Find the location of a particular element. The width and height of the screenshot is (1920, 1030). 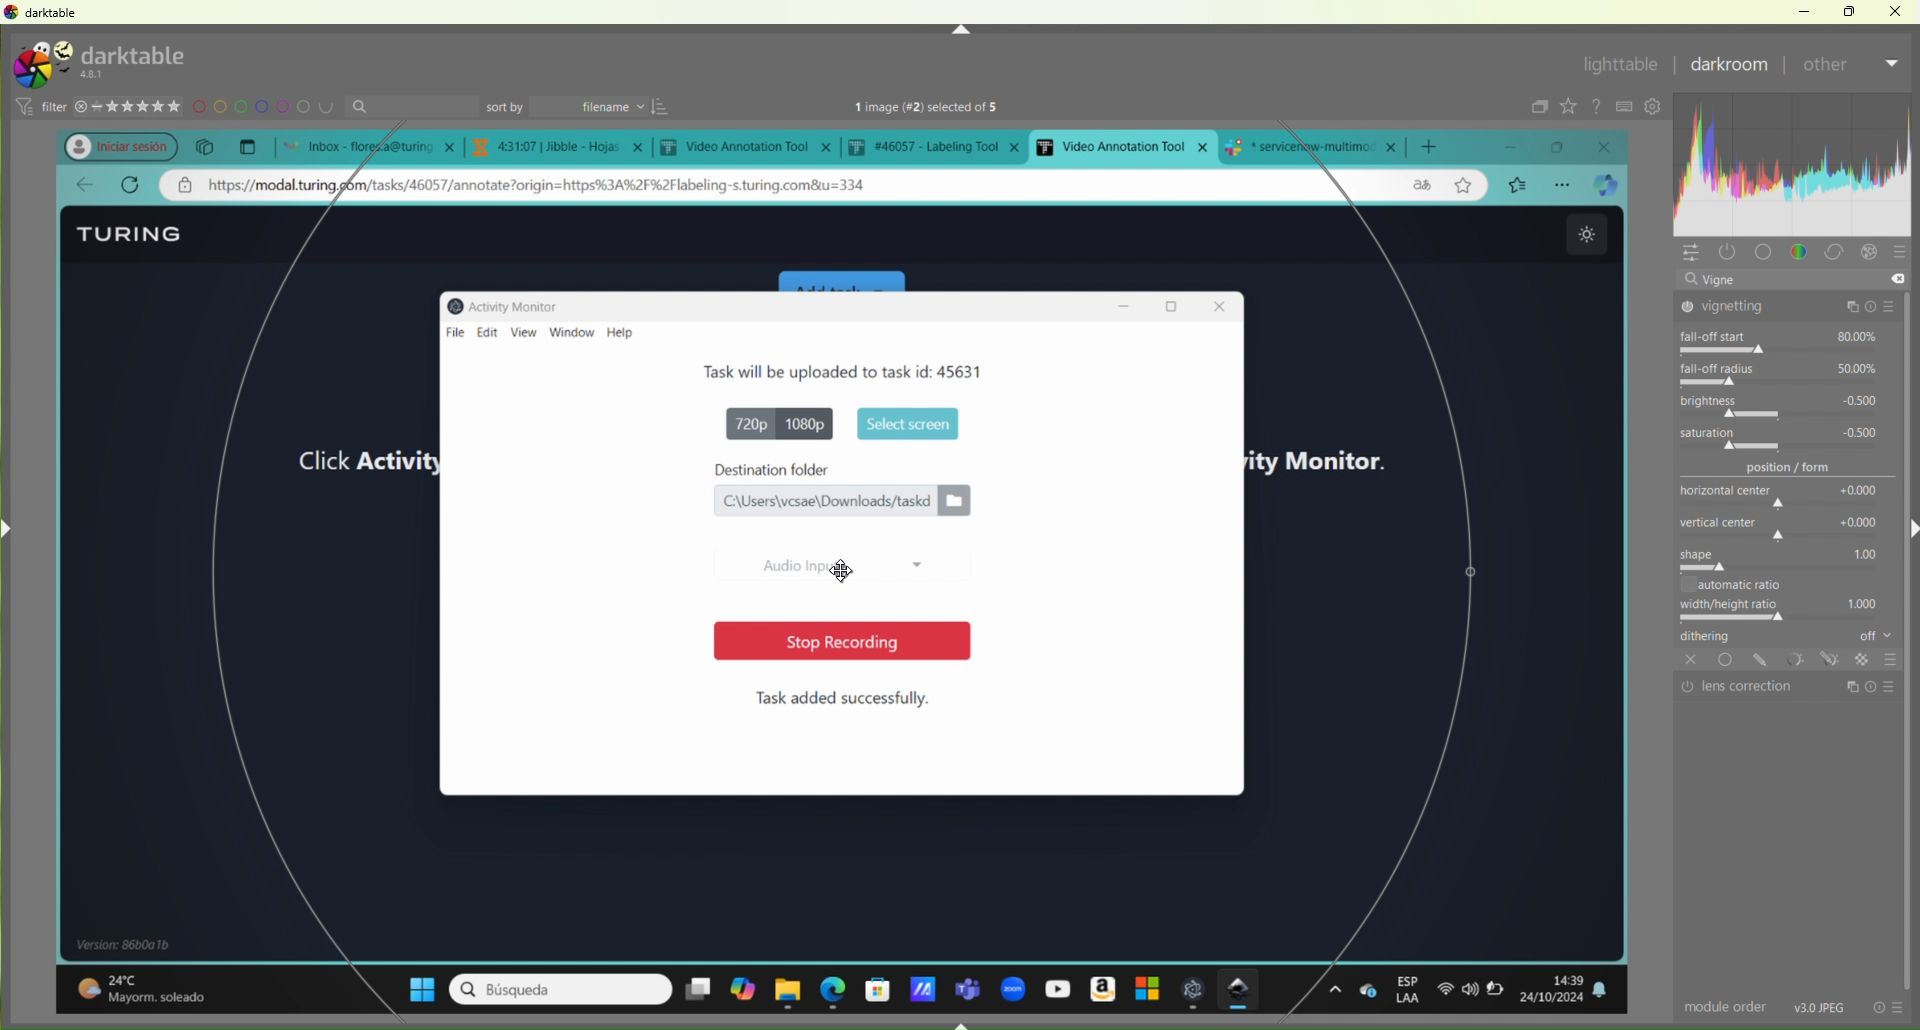

view is located at coordinates (523, 333).